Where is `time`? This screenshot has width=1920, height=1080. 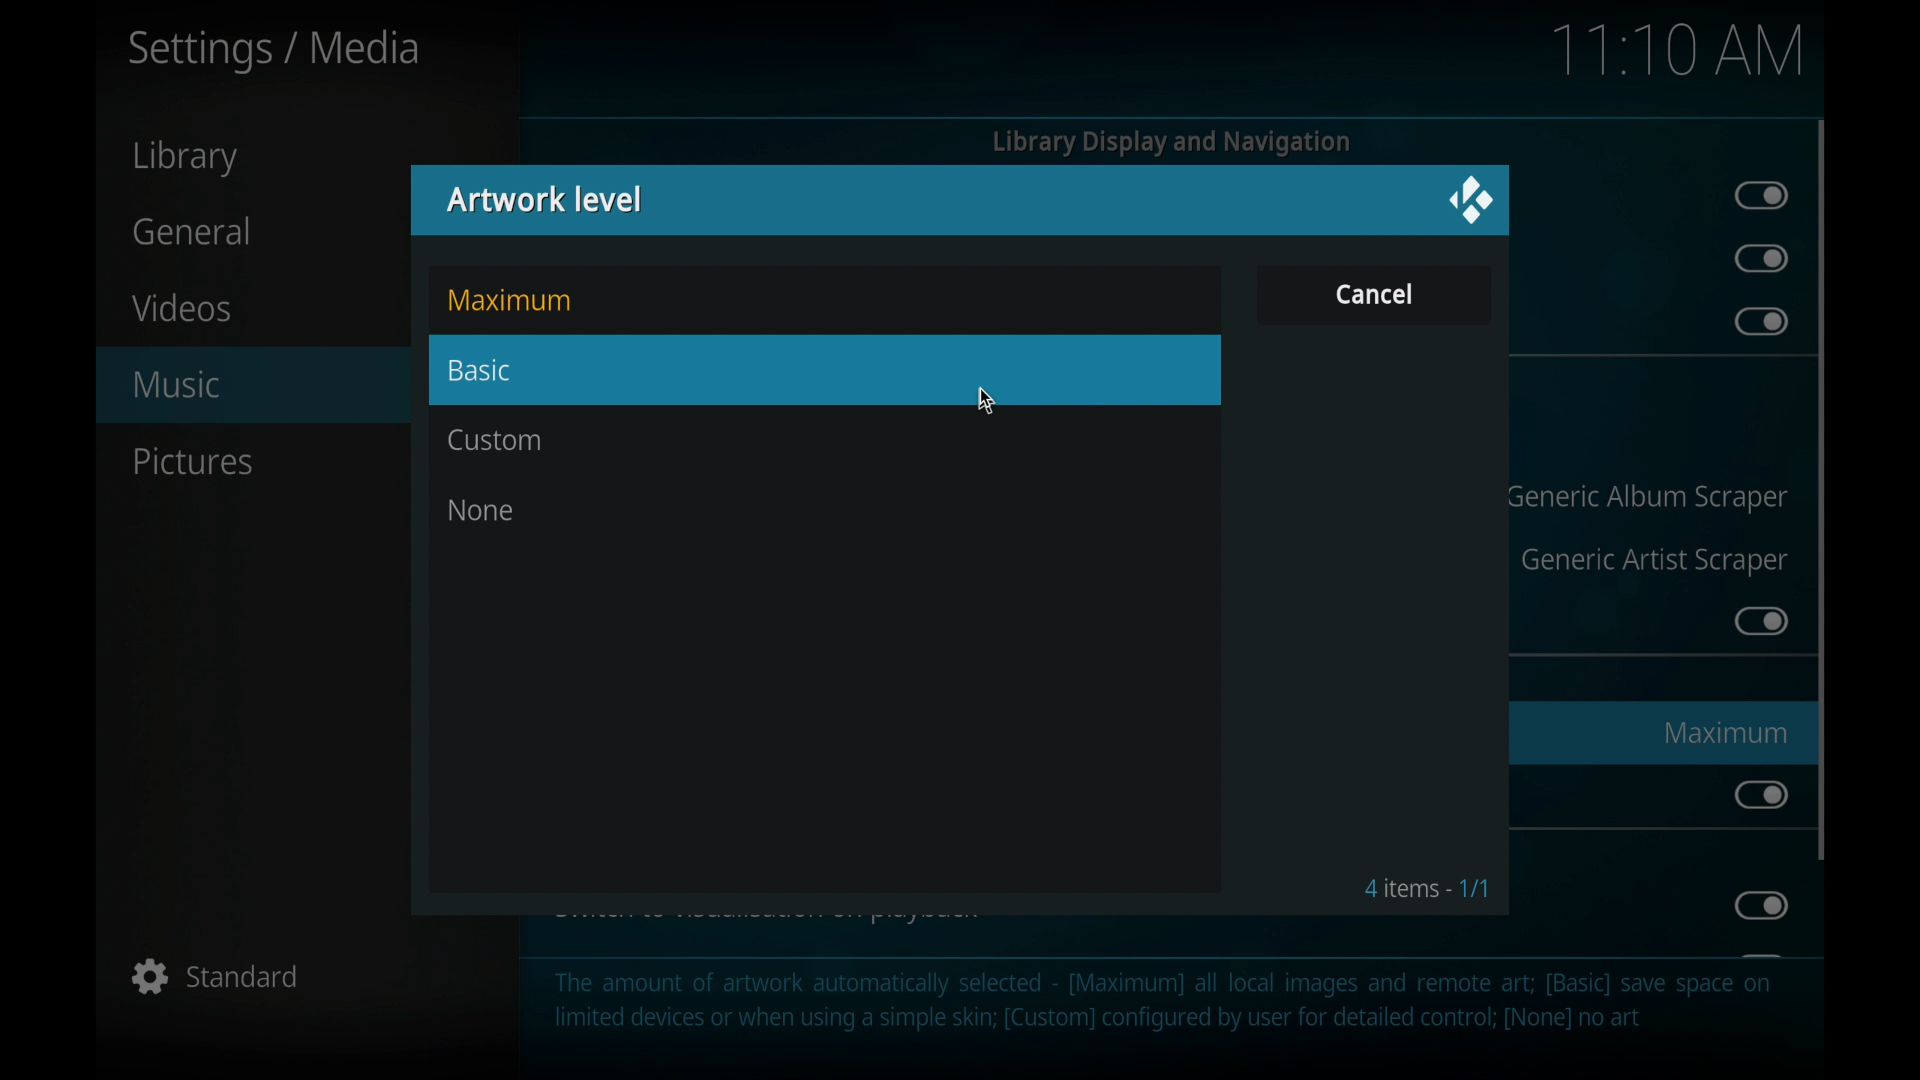 time is located at coordinates (1676, 51).